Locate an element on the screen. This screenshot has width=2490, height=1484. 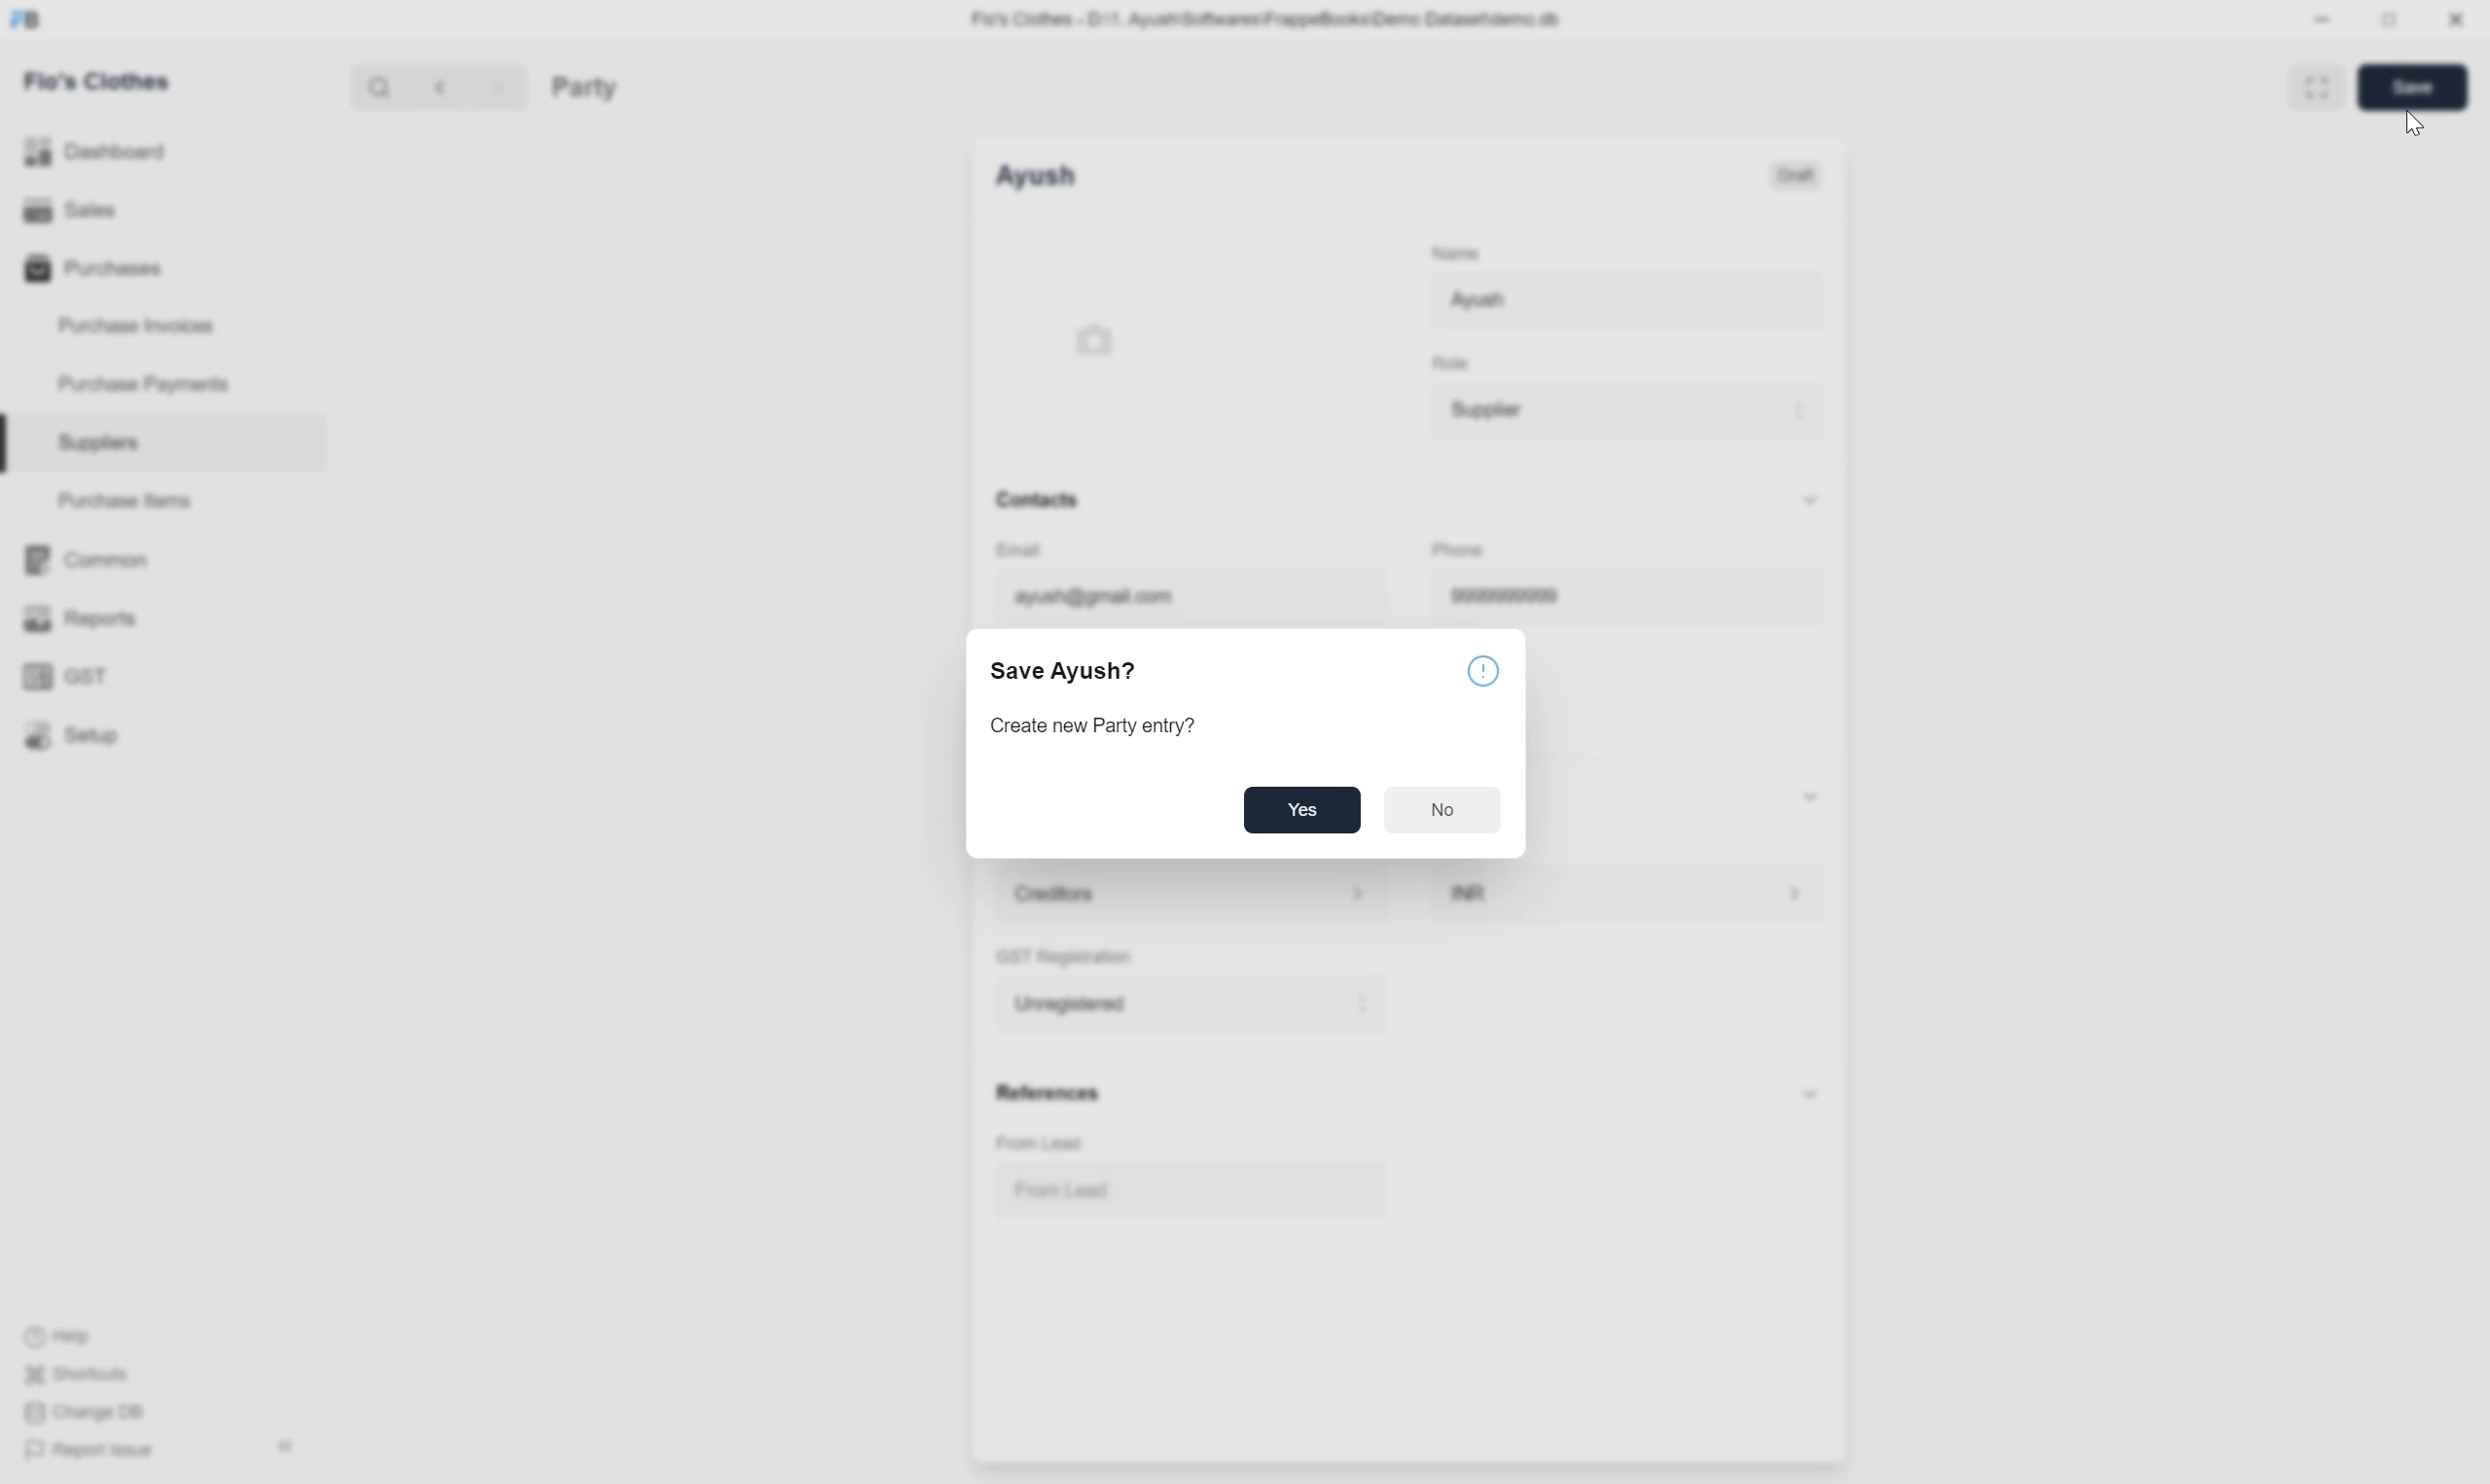
Save is located at coordinates (2412, 87).